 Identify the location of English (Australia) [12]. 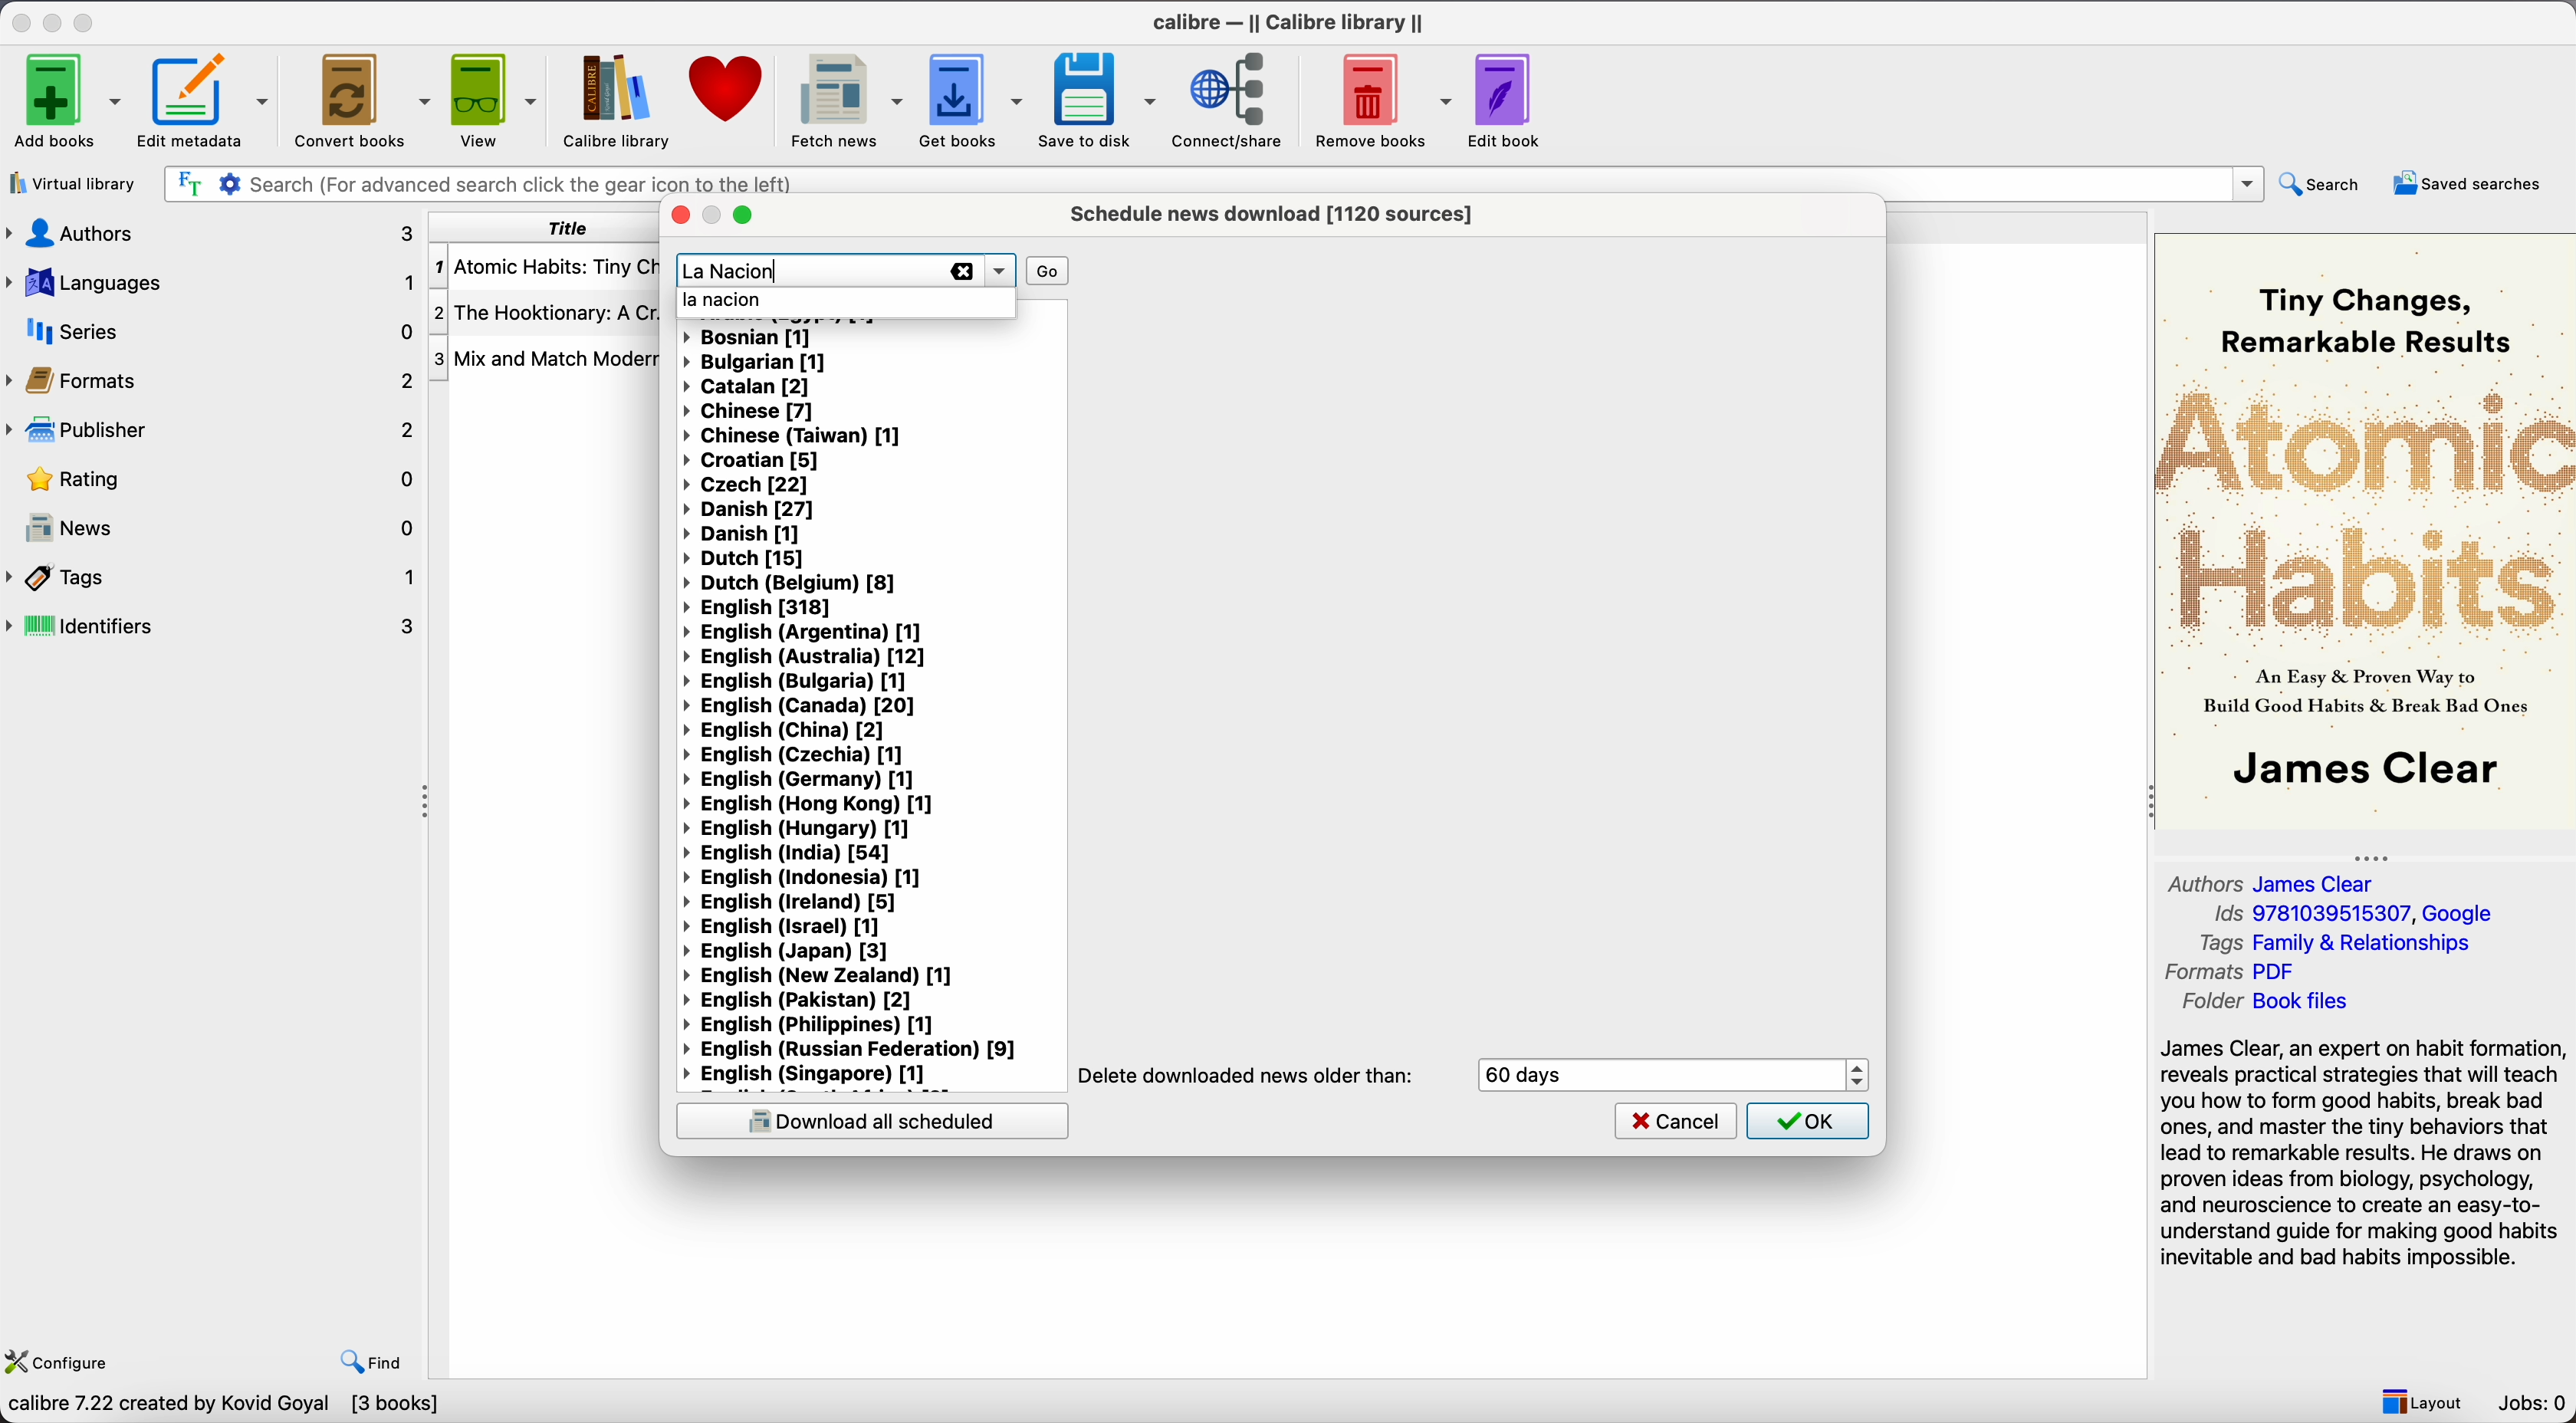
(802, 656).